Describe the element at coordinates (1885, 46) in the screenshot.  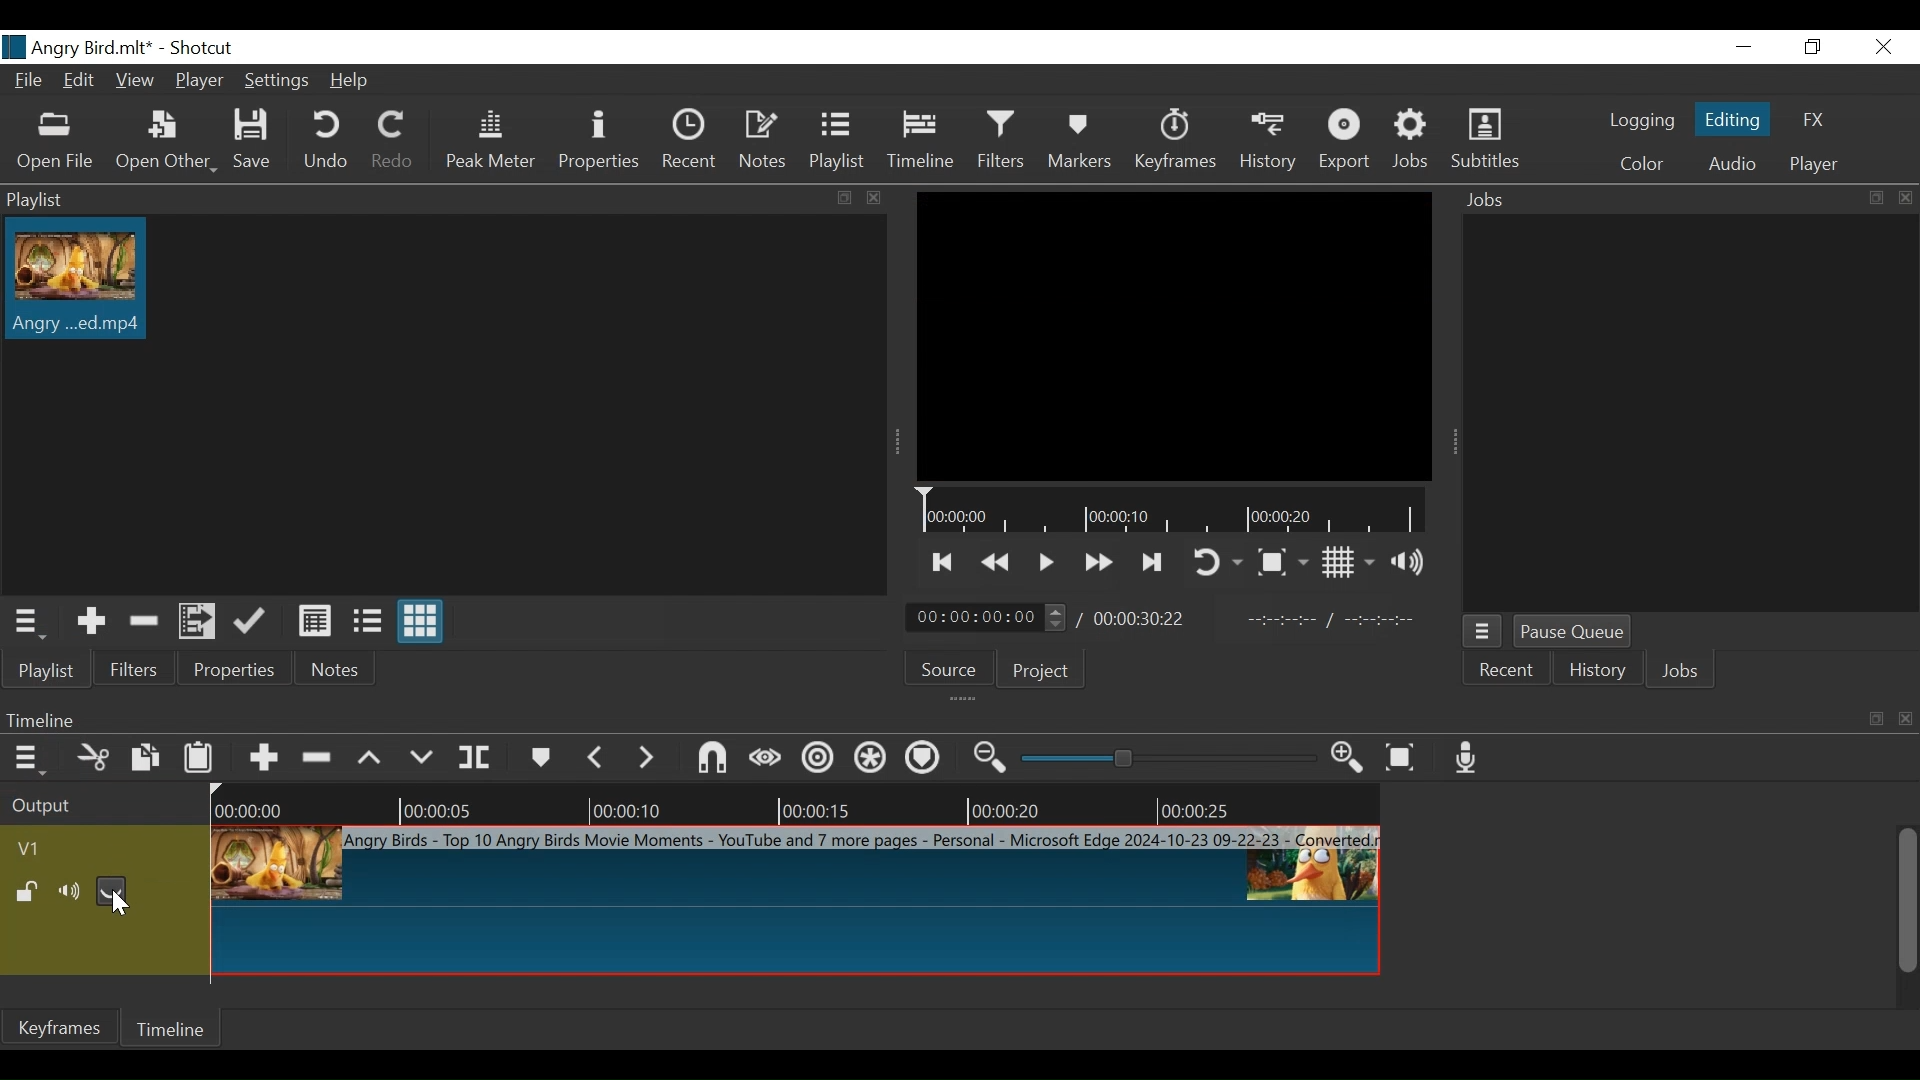
I see `close` at that location.